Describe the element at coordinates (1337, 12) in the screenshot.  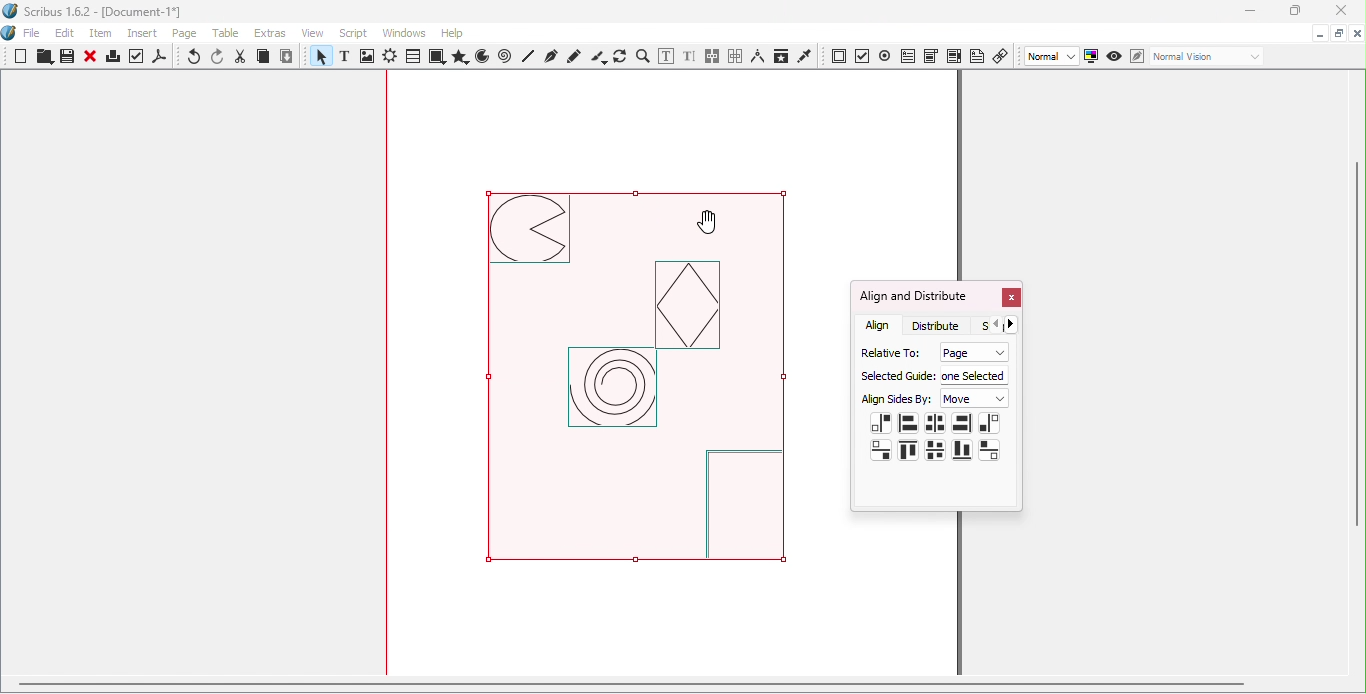
I see `Close` at that location.